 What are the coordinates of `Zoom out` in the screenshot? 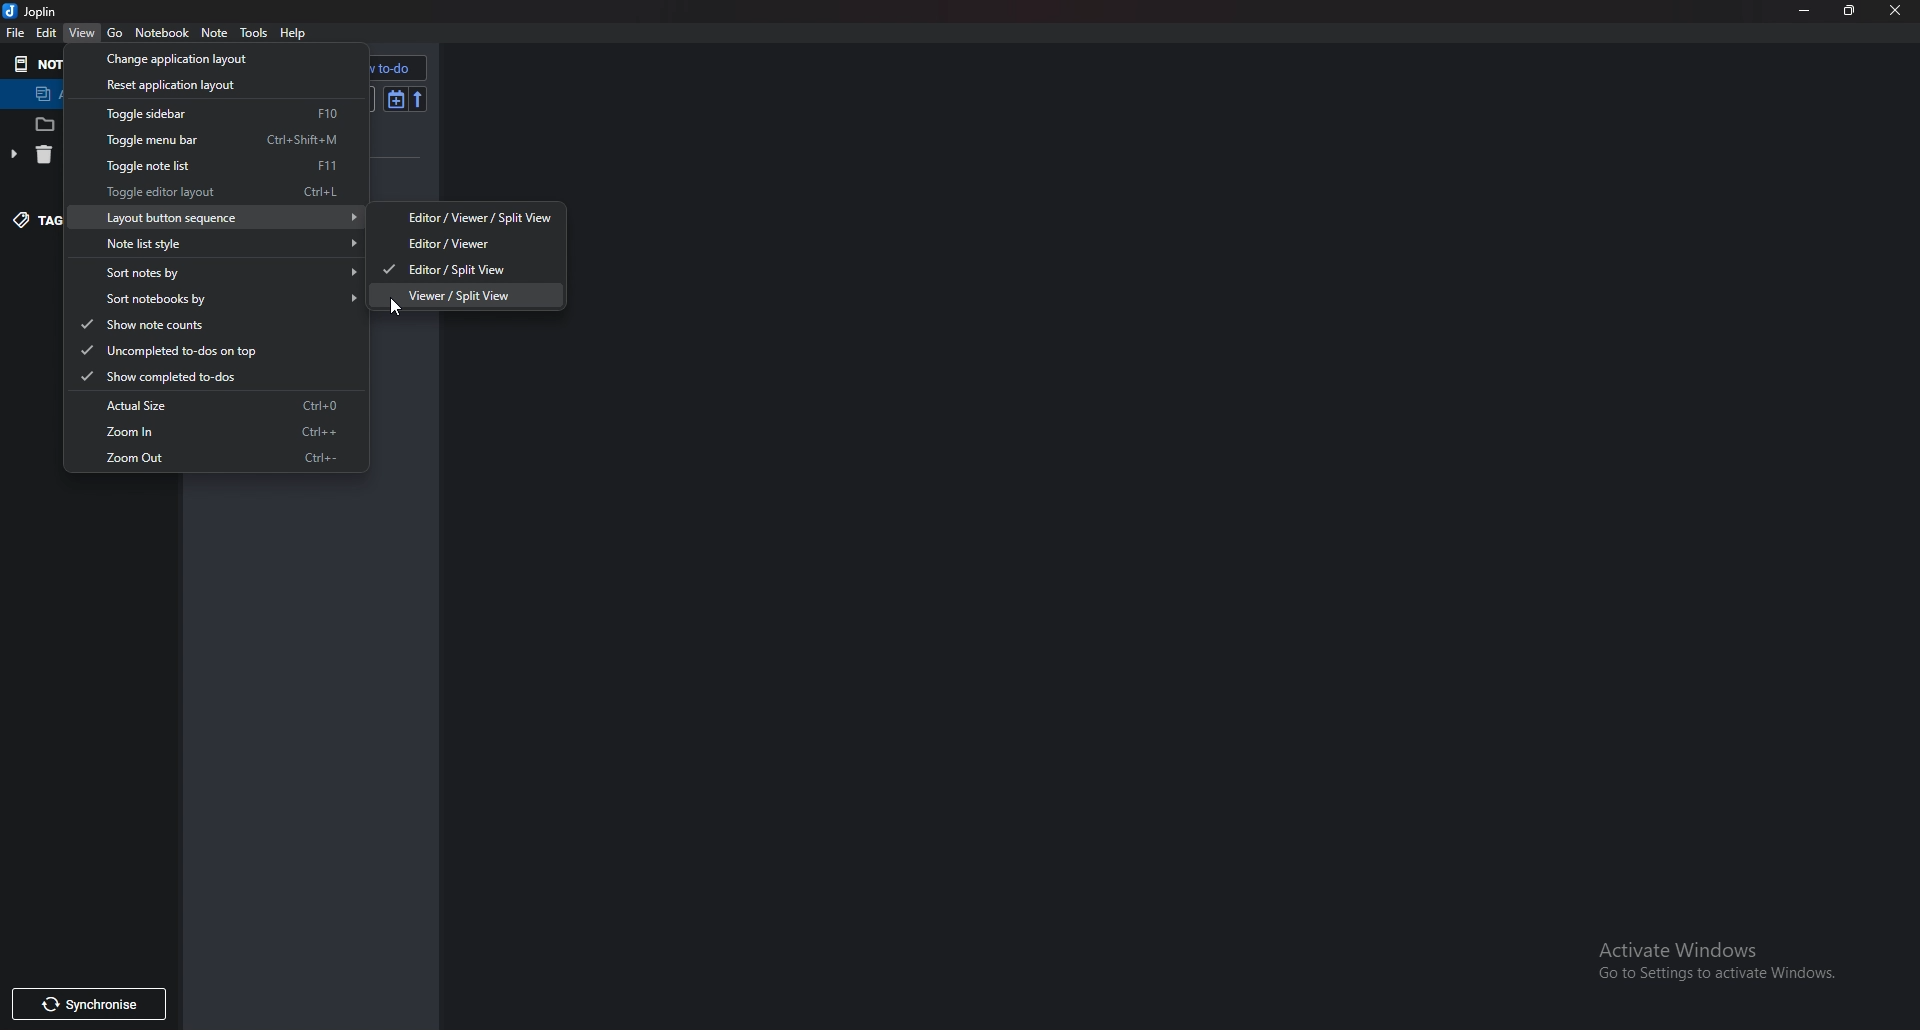 It's located at (218, 457).